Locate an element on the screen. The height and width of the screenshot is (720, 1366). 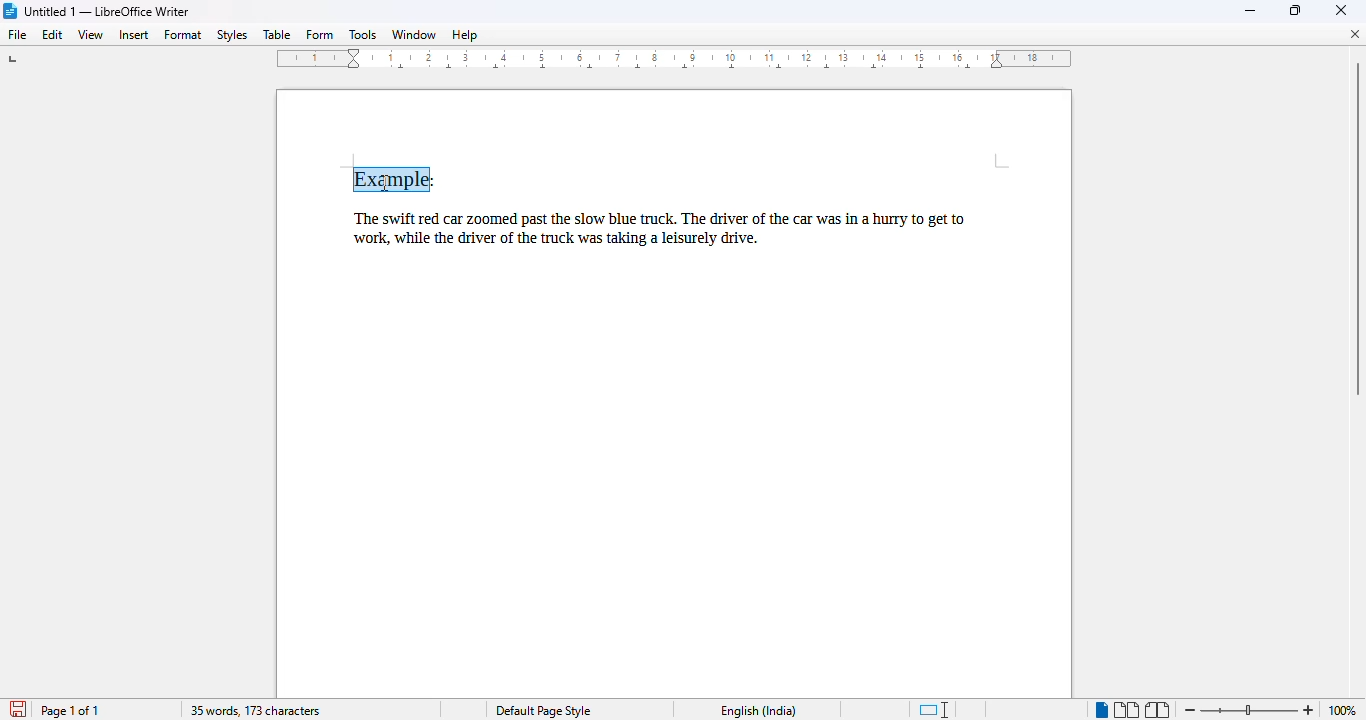
100% (zoom level) is located at coordinates (1344, 710).